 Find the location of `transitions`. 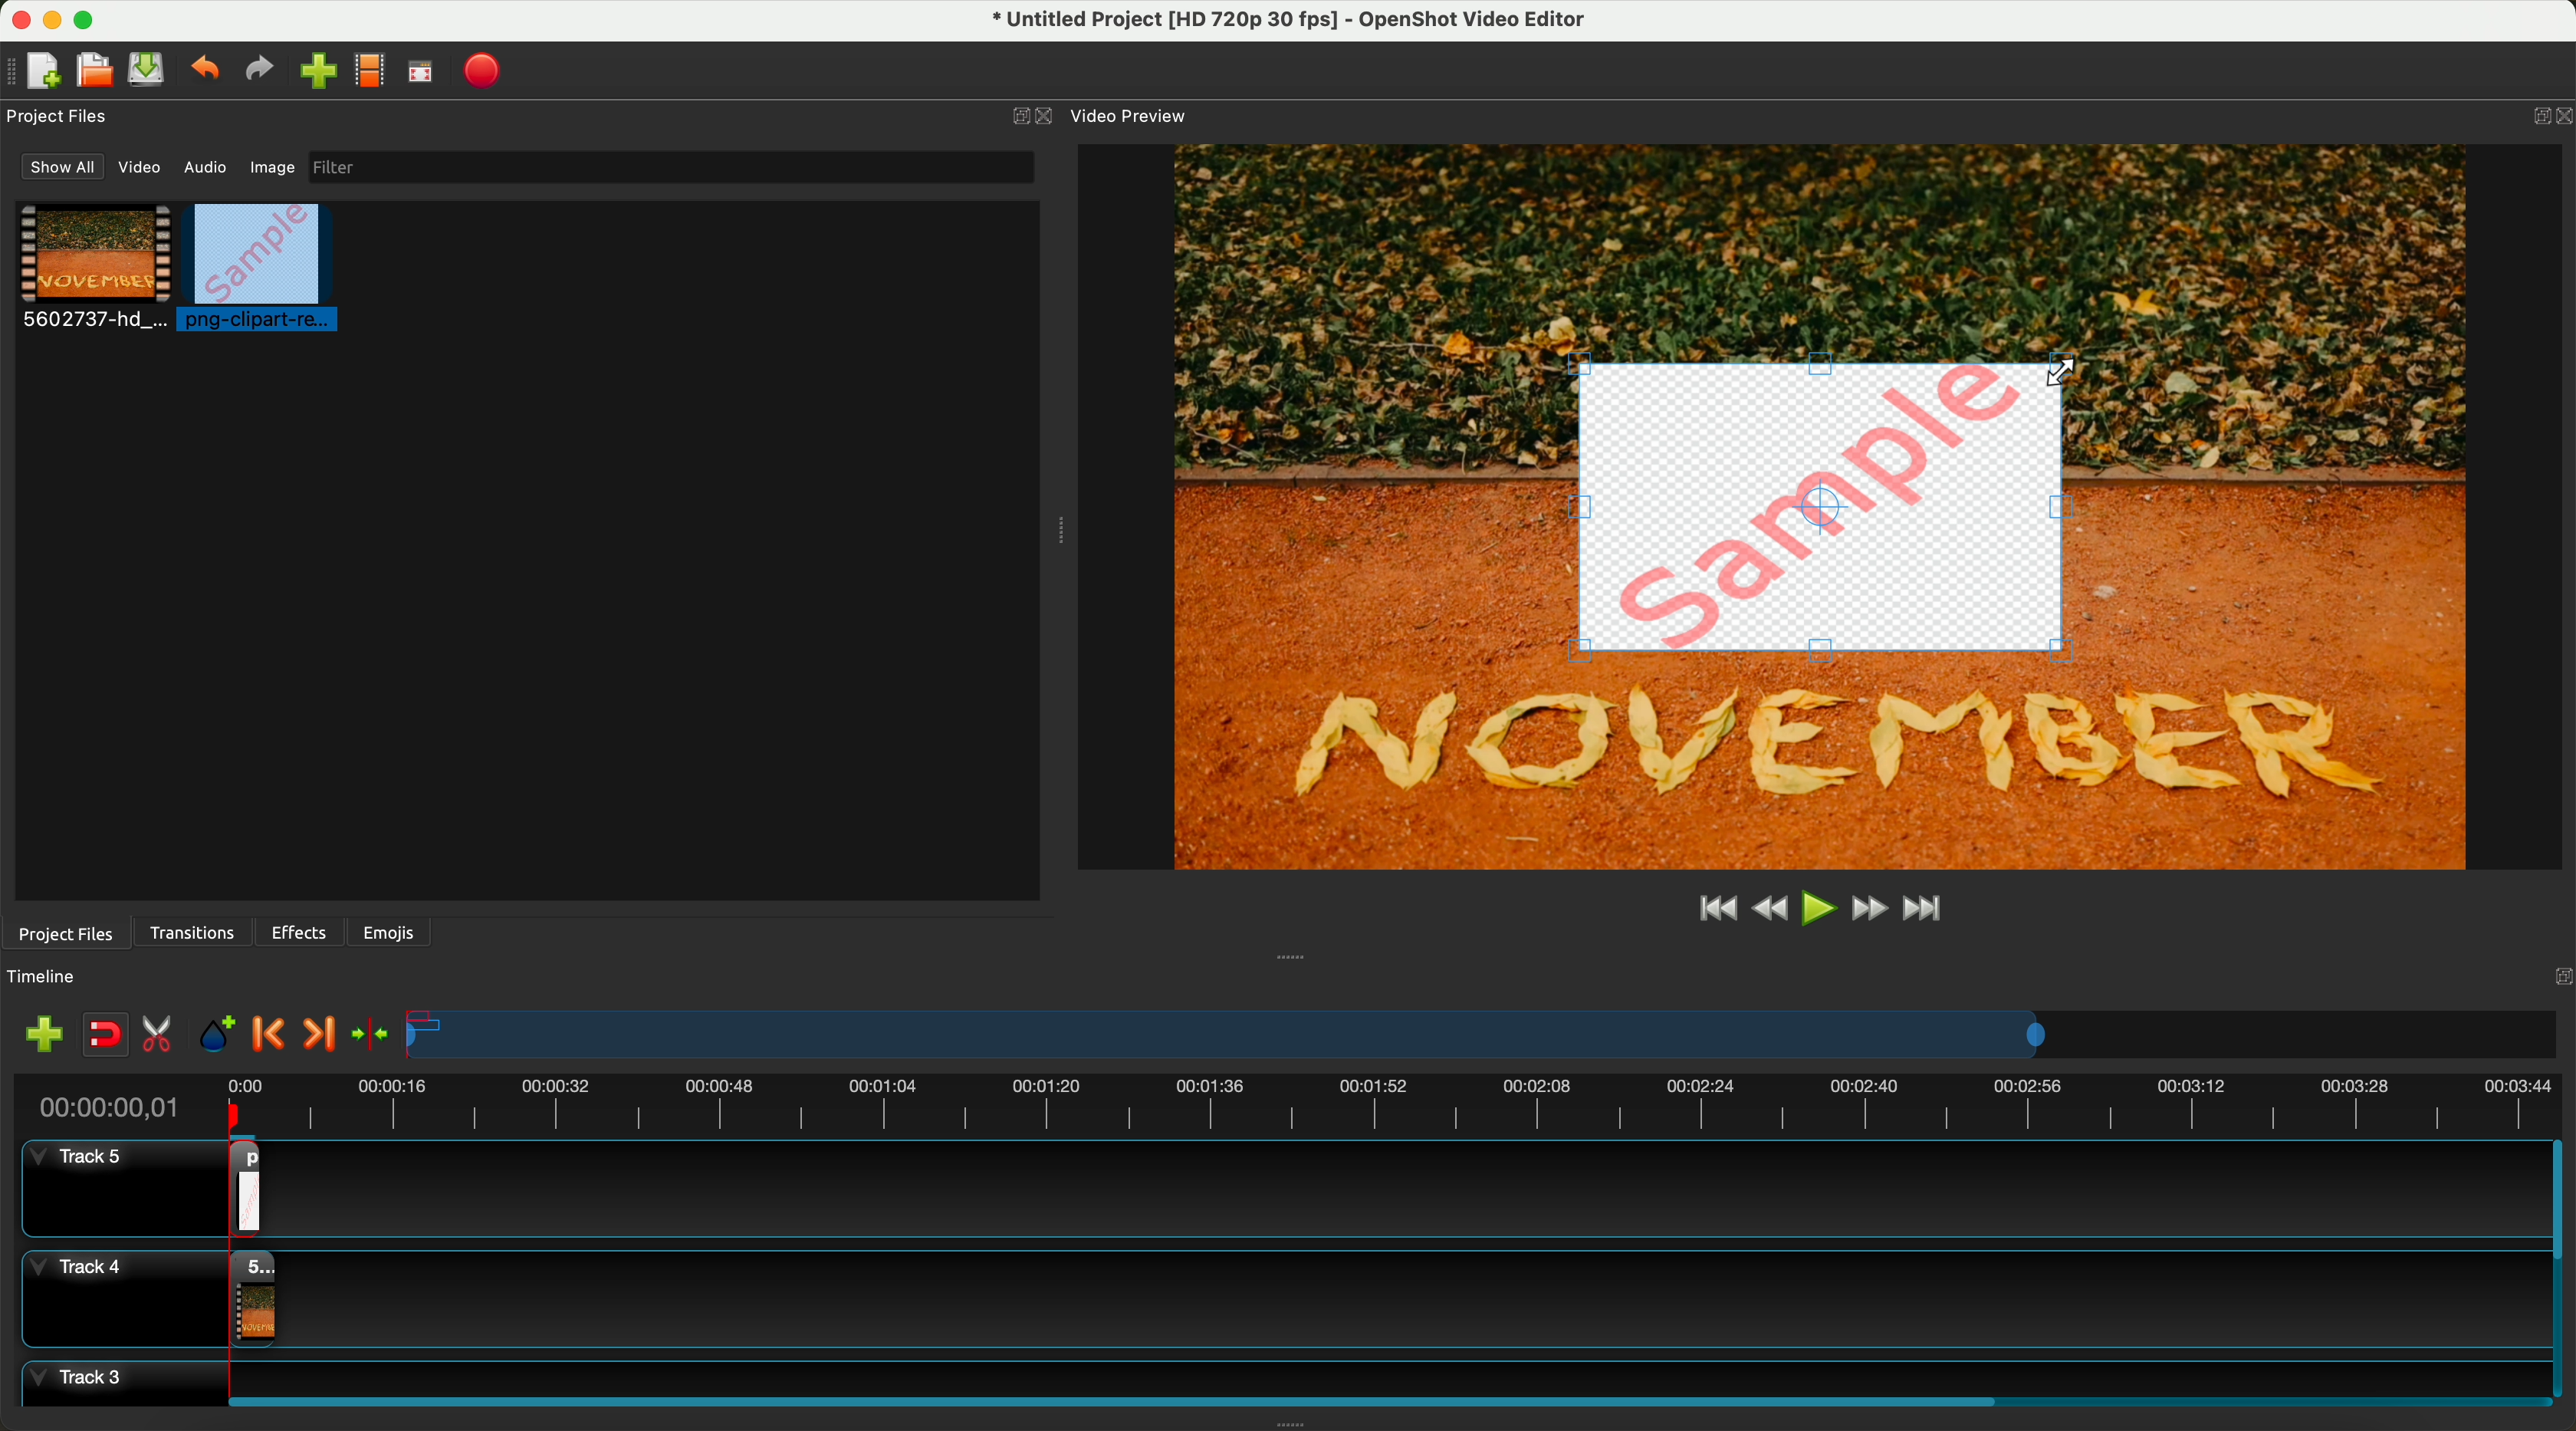

transitions is located at coordinates (195, 933).